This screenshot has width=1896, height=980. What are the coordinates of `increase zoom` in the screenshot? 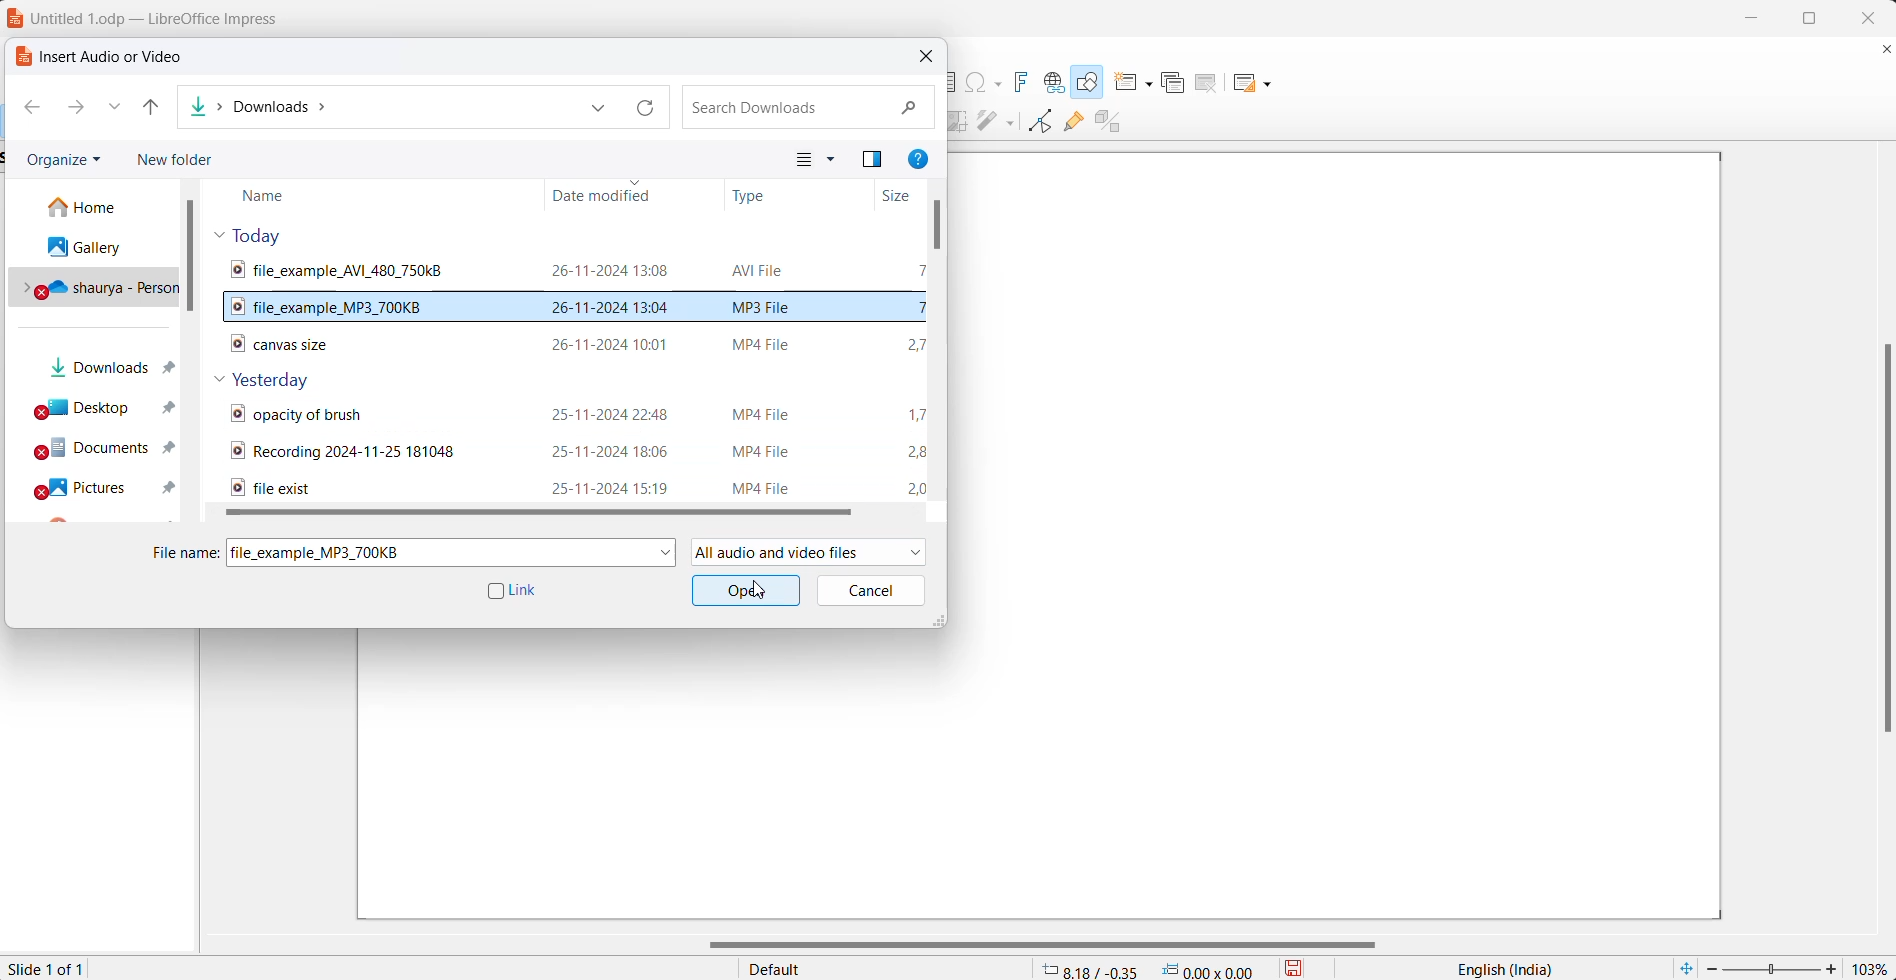 It's located at (1833, 967).